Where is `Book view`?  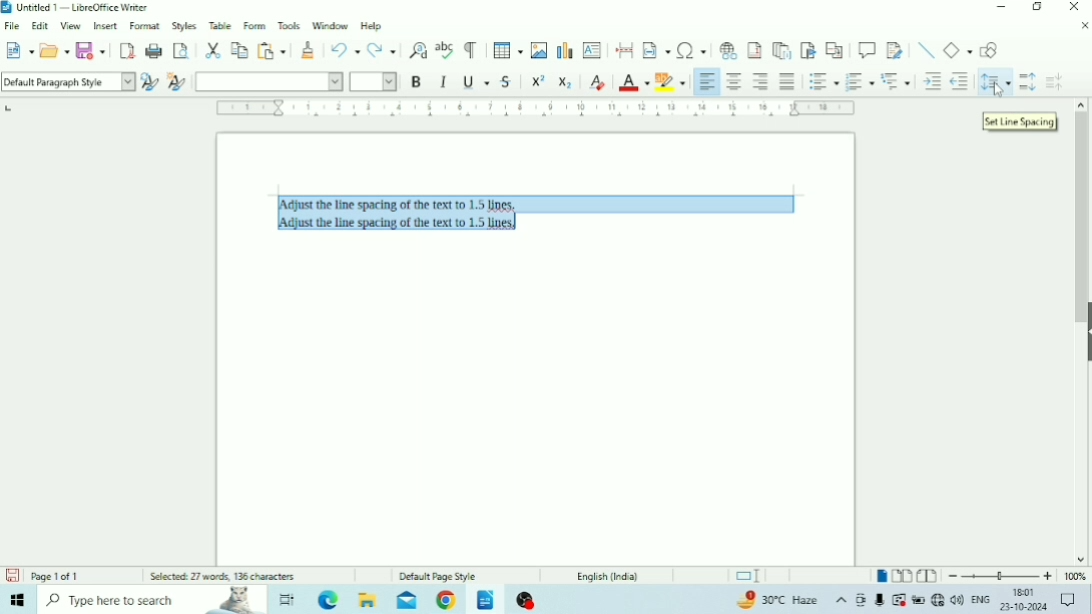
Book view is located at coordinates (926, 575).